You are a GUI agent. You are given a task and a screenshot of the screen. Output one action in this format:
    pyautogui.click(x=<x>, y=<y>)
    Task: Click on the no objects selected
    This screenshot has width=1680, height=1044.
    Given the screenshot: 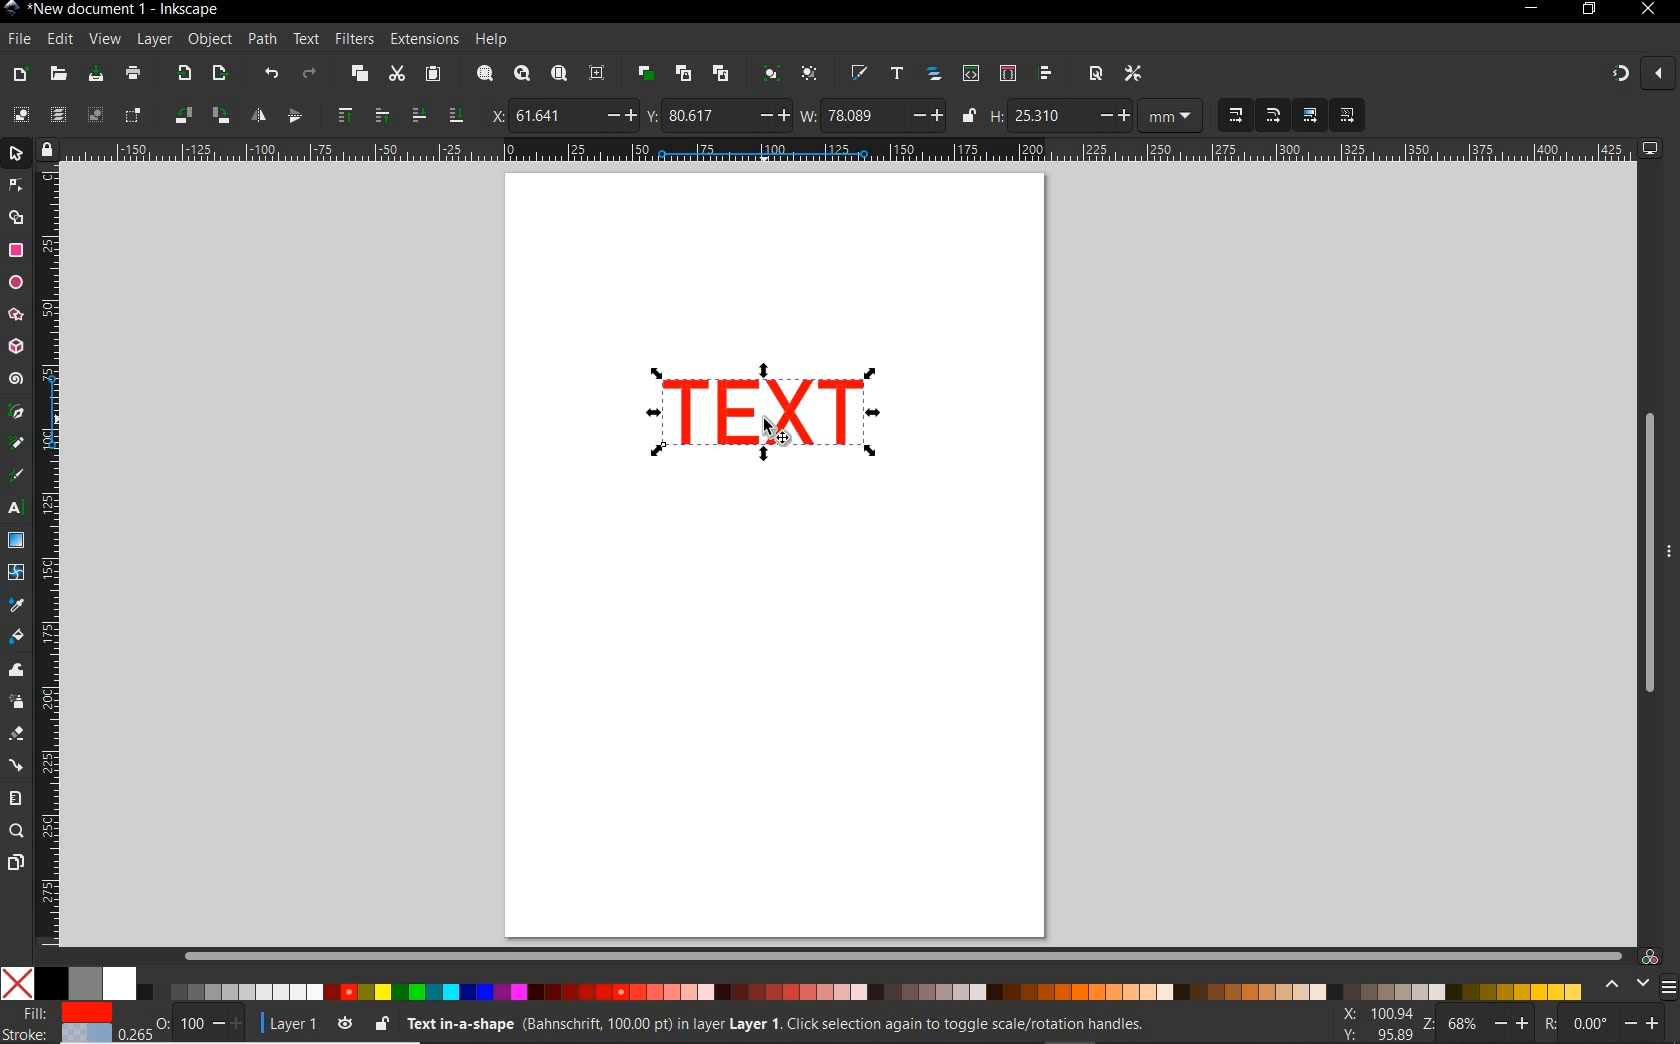 What is the action you would take?
    pyautogui.click(x=766, y=1024)
    